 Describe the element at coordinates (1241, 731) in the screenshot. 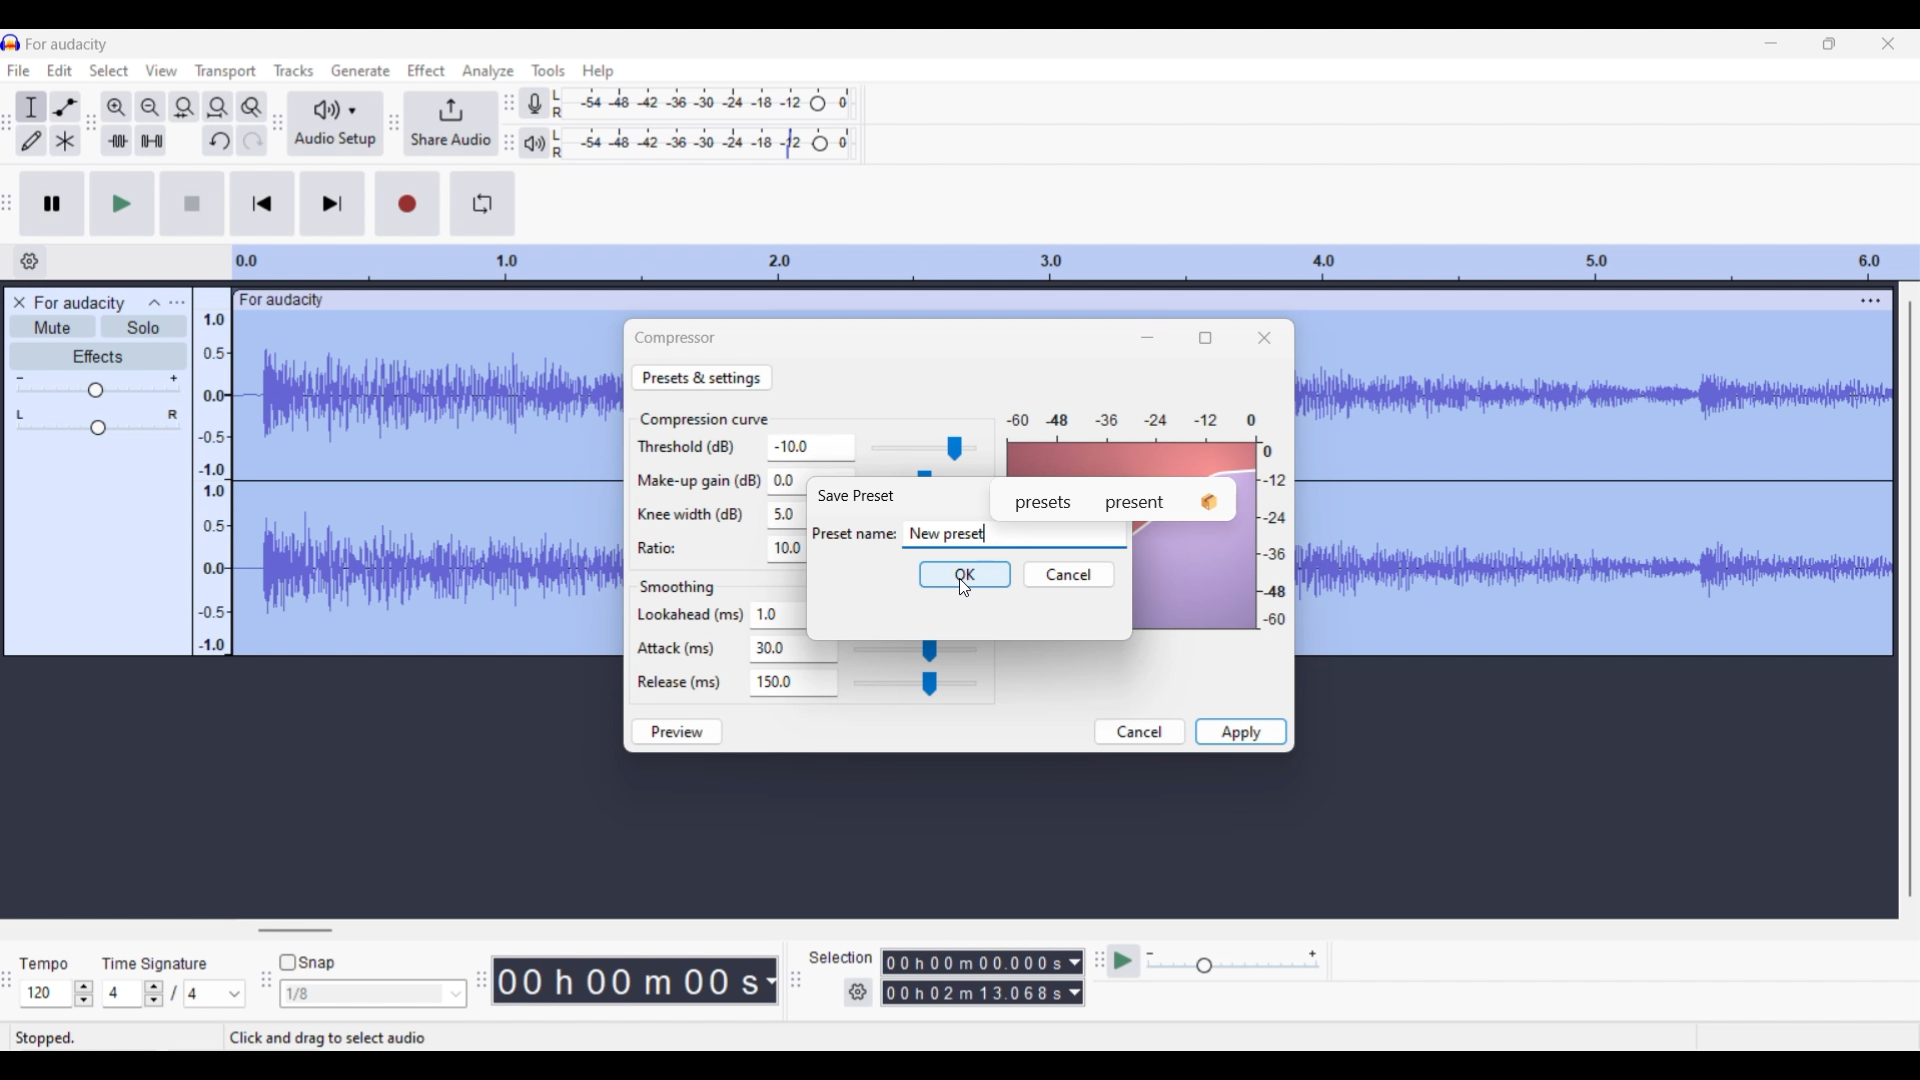

I see `Apply` at that location.